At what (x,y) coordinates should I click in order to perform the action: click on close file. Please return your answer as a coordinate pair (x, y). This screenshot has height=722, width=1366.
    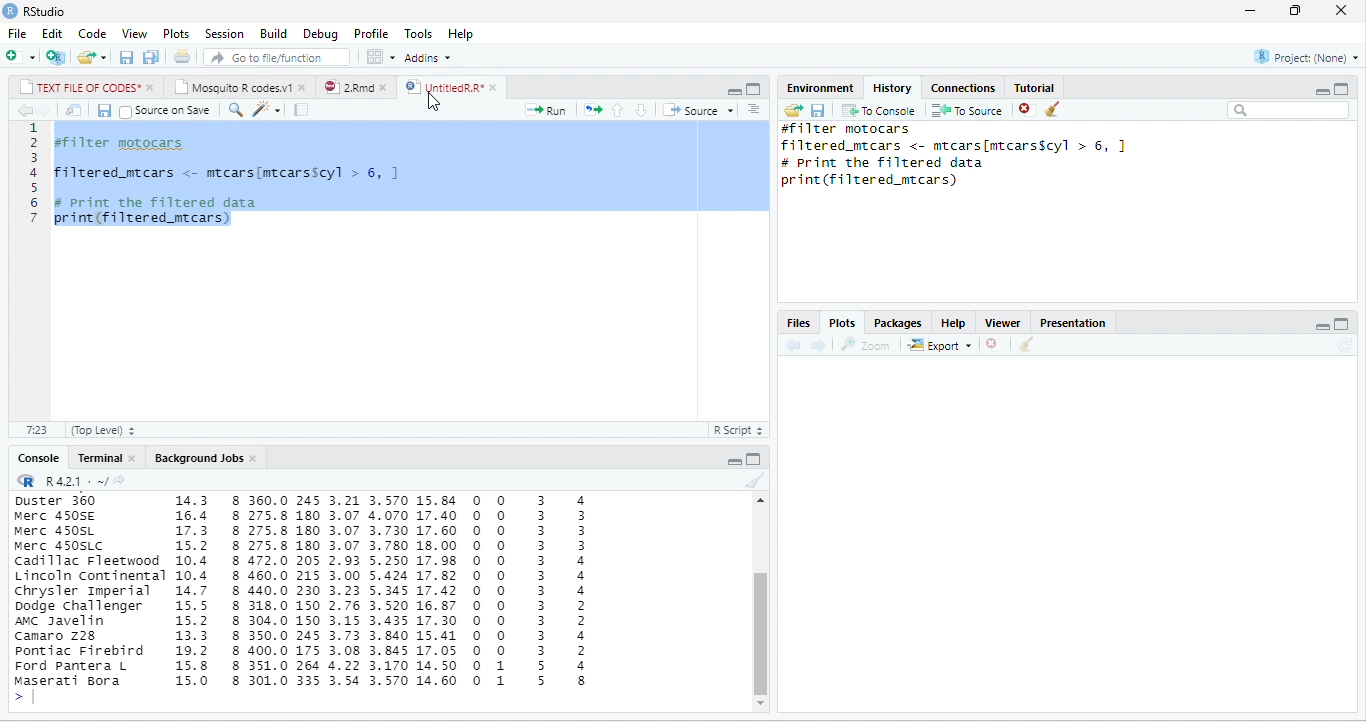
    Looking at the image, I should click on (1028, 110).